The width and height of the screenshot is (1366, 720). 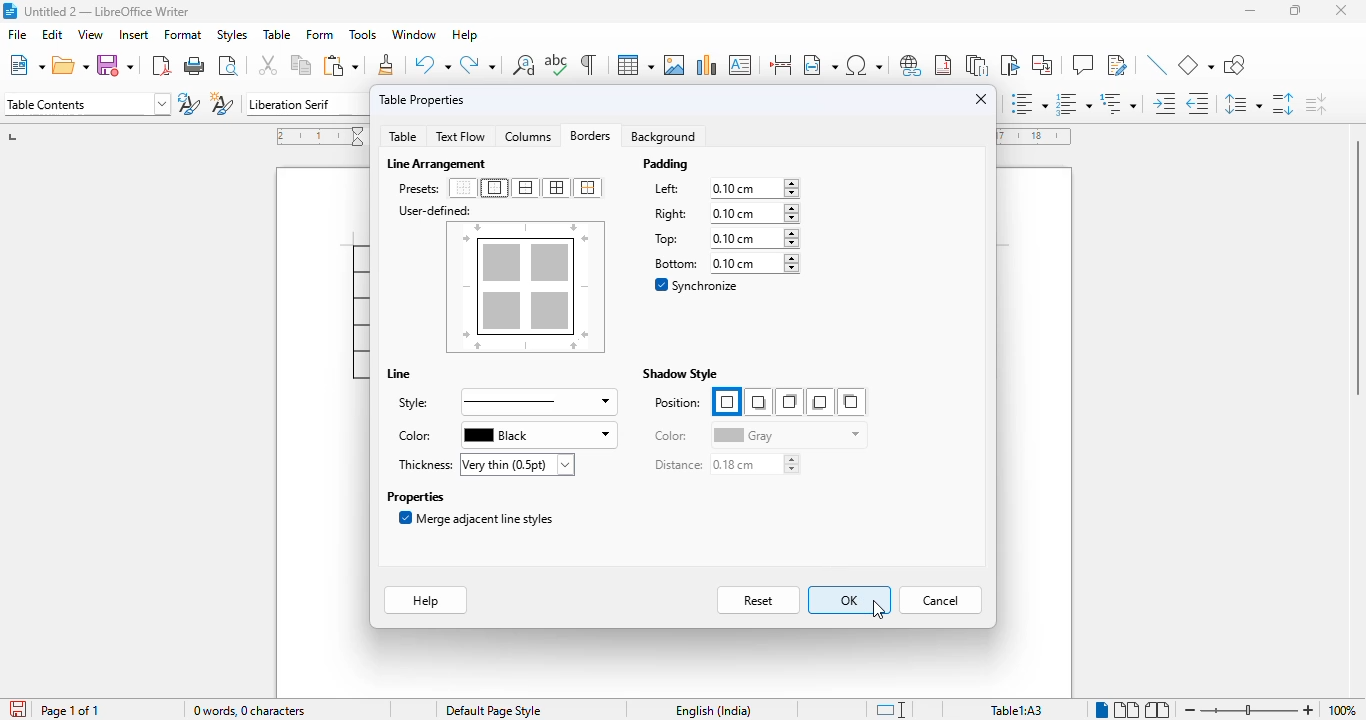 What do you see at coordinates (978, 64) in the screenshot?
I see `insert endnote` at bounding box center [978, 64].